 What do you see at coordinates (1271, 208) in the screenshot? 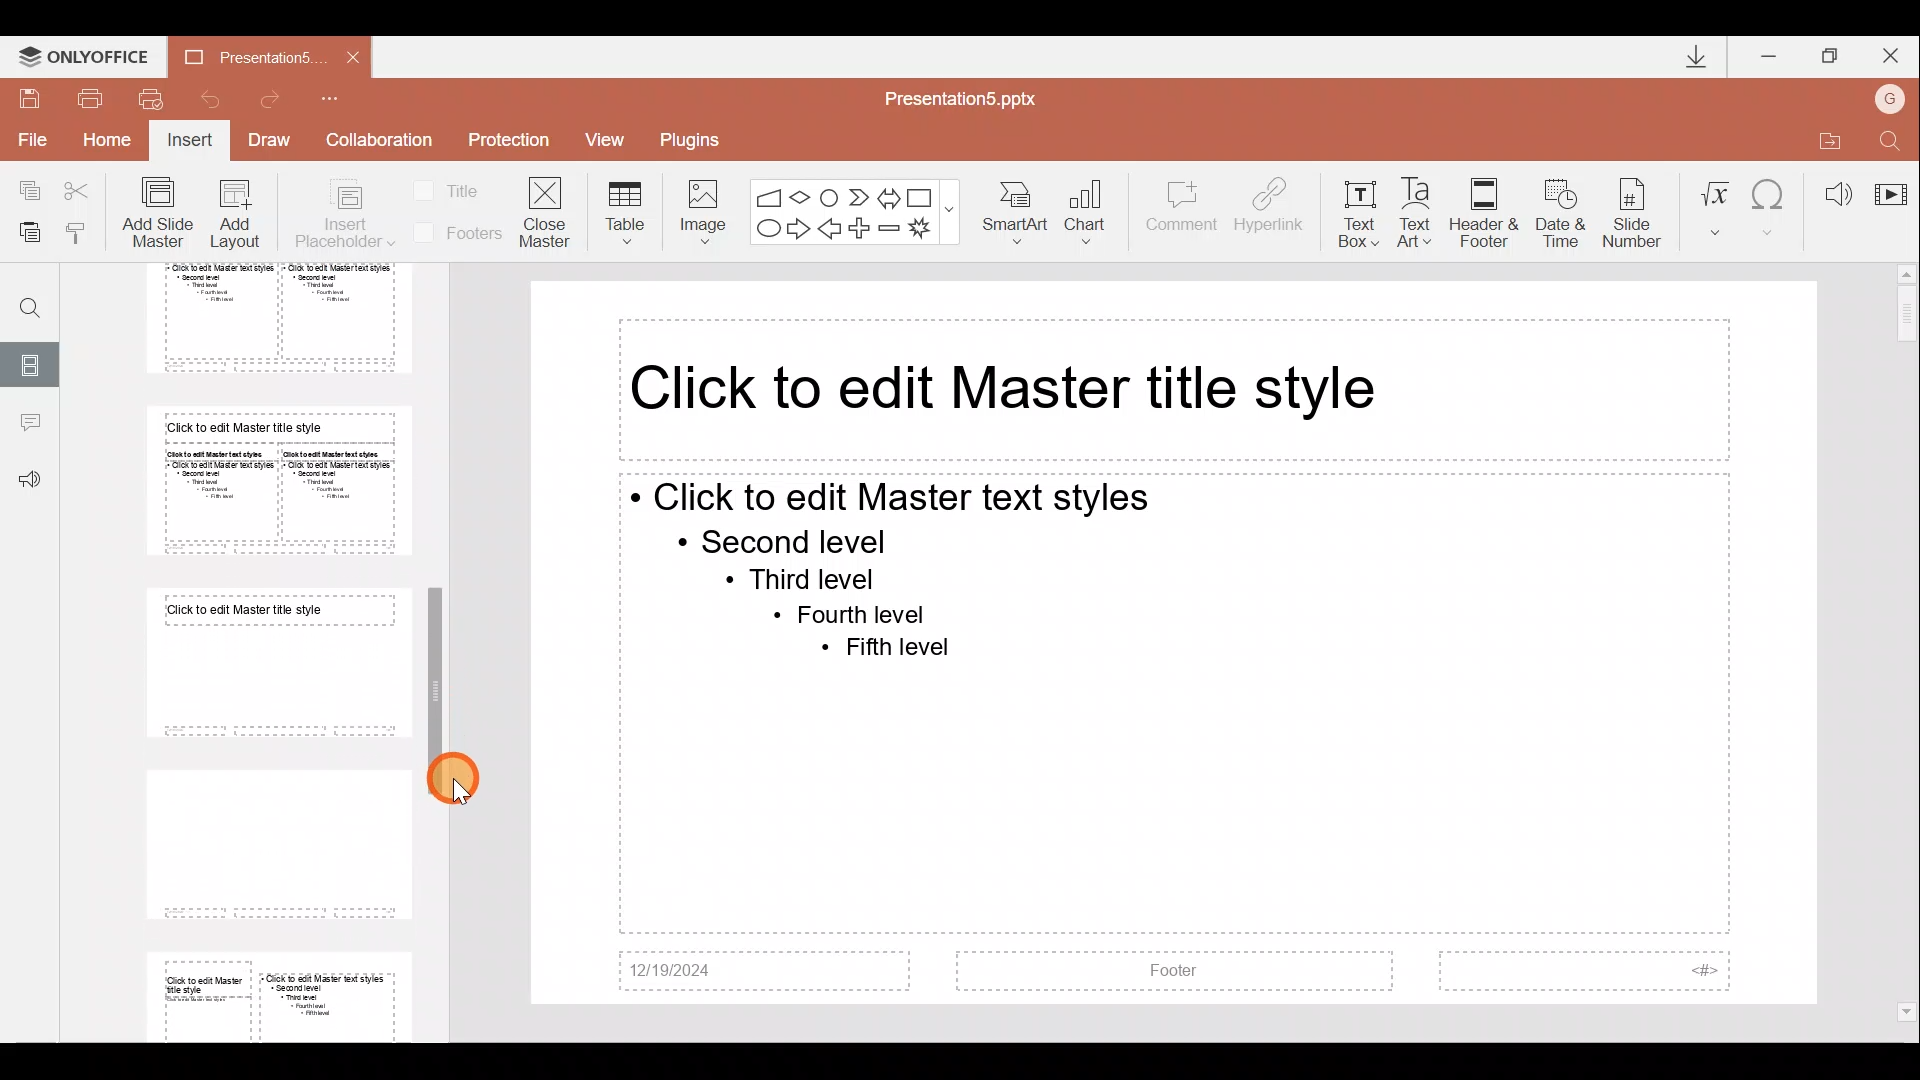
I see `Hyperlink` at bounding box center [1271, 208].